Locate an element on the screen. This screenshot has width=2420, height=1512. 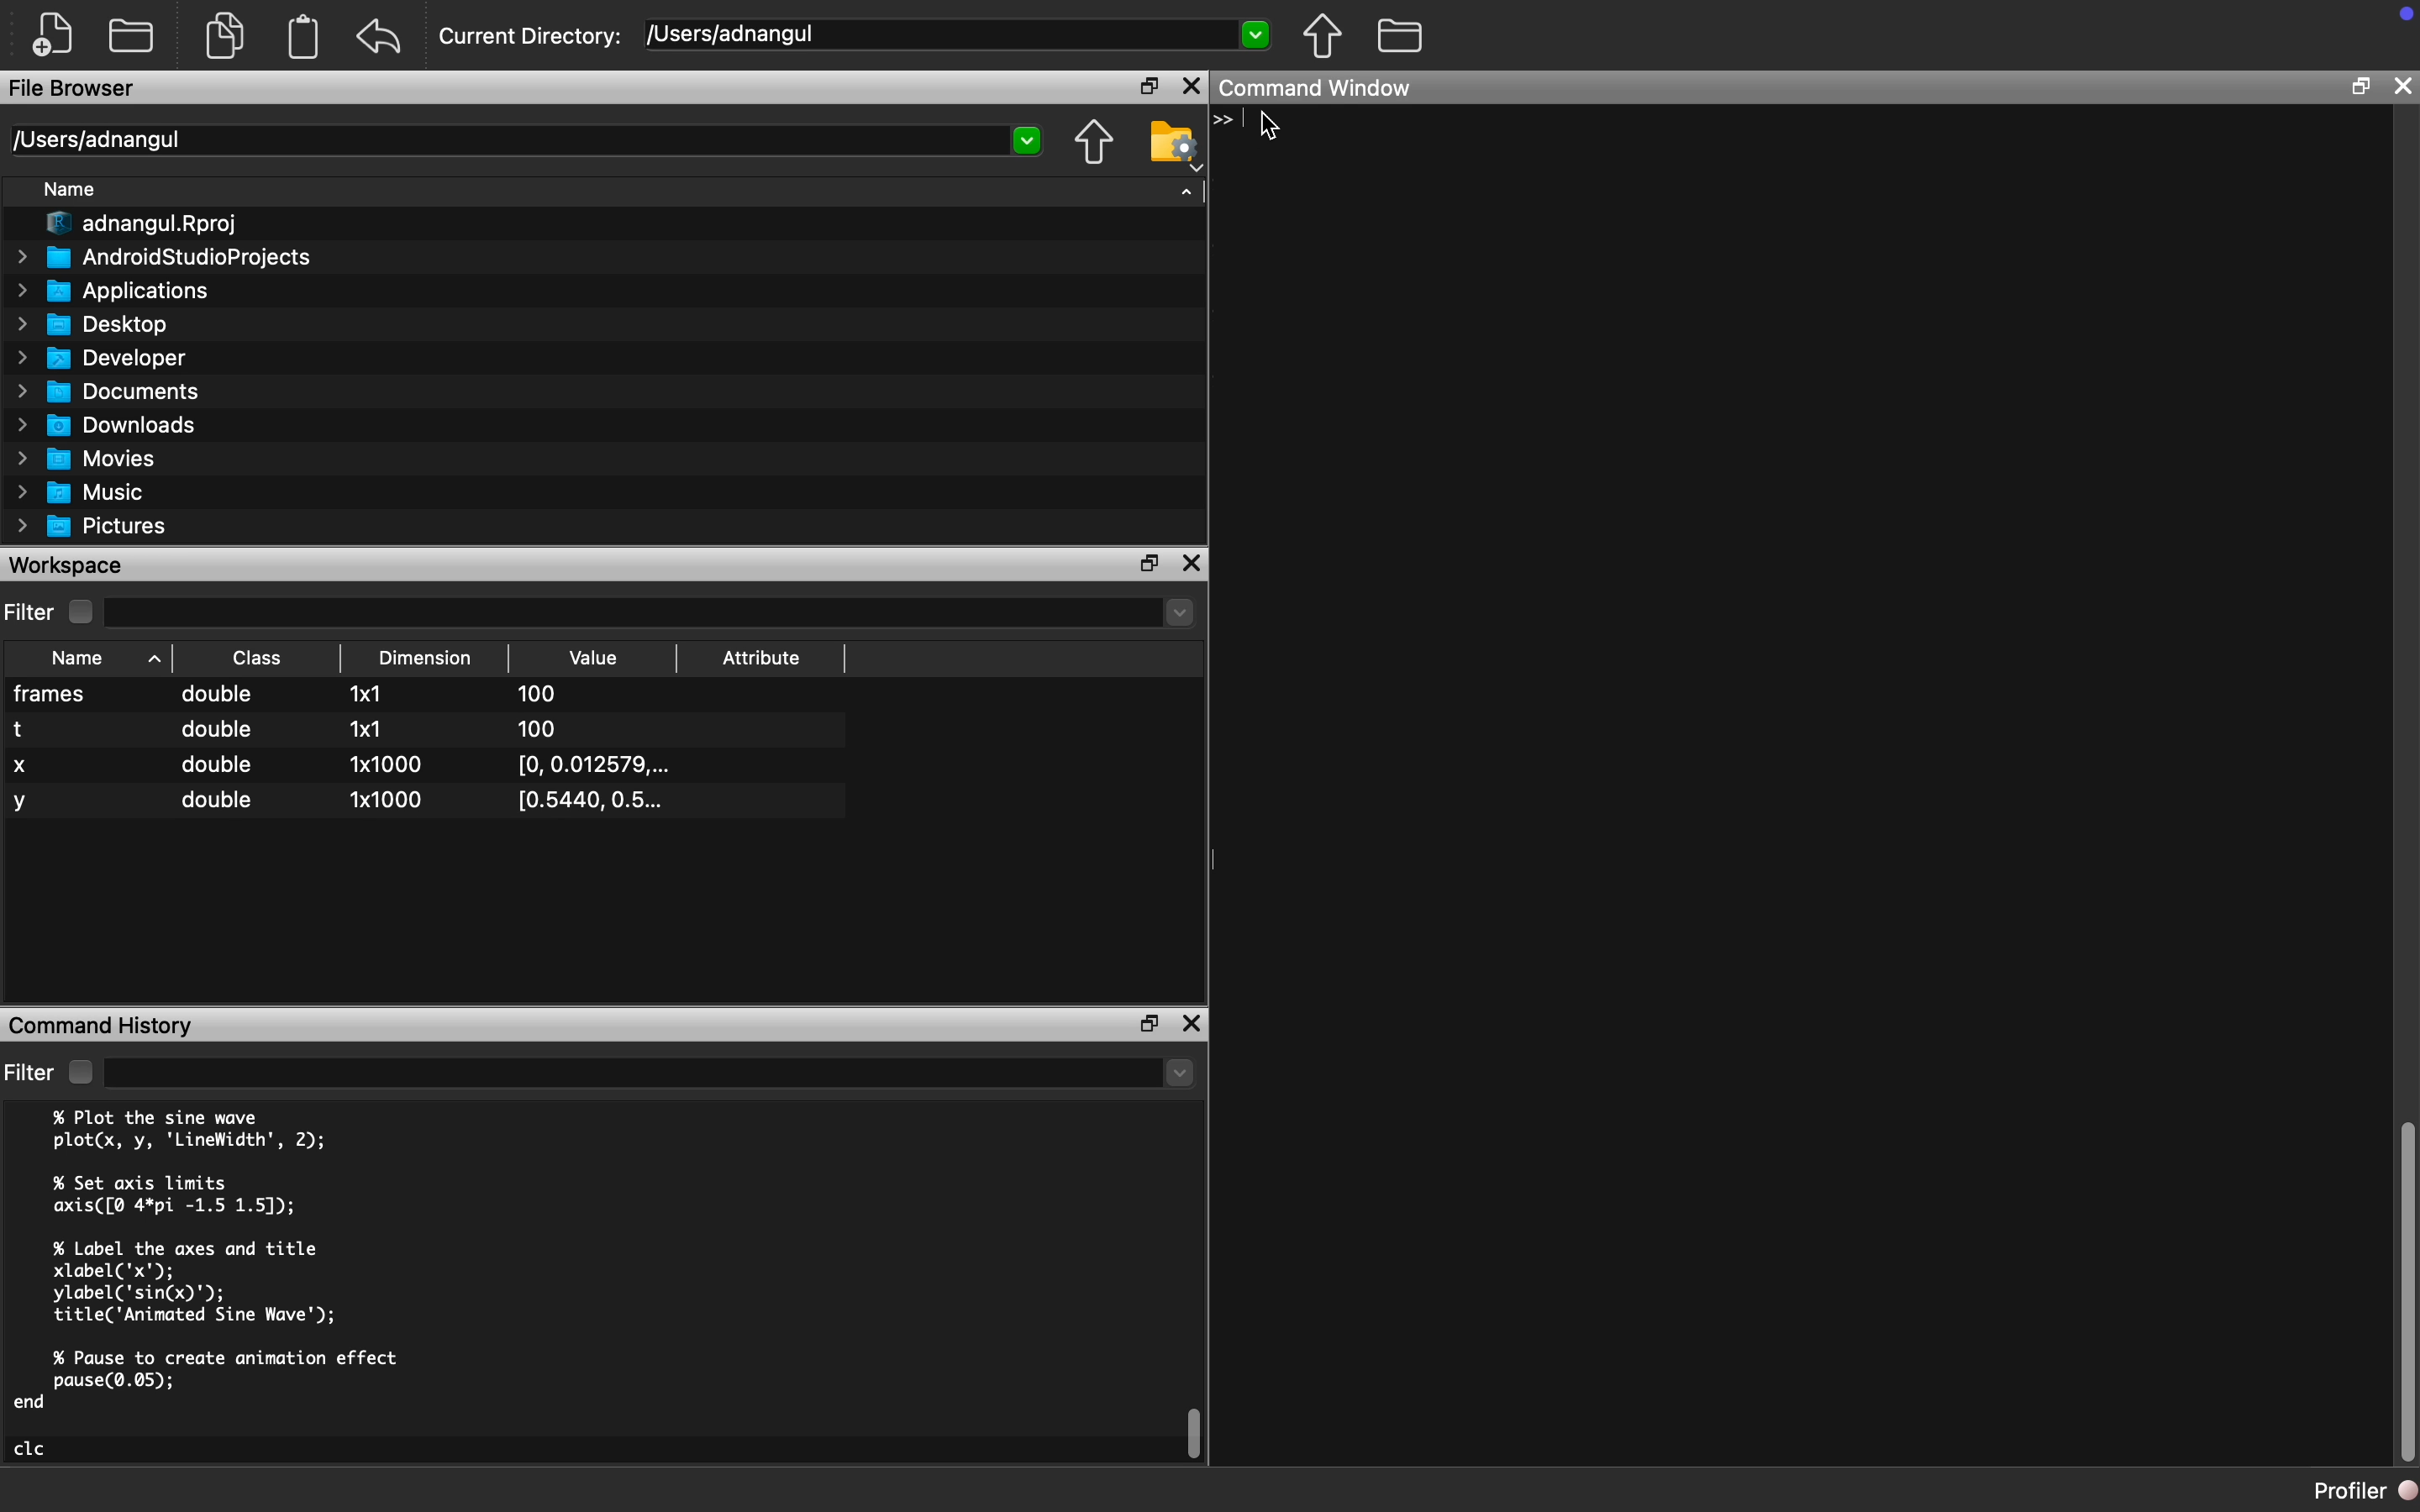
Dimension is located at coordinates (425, 657).